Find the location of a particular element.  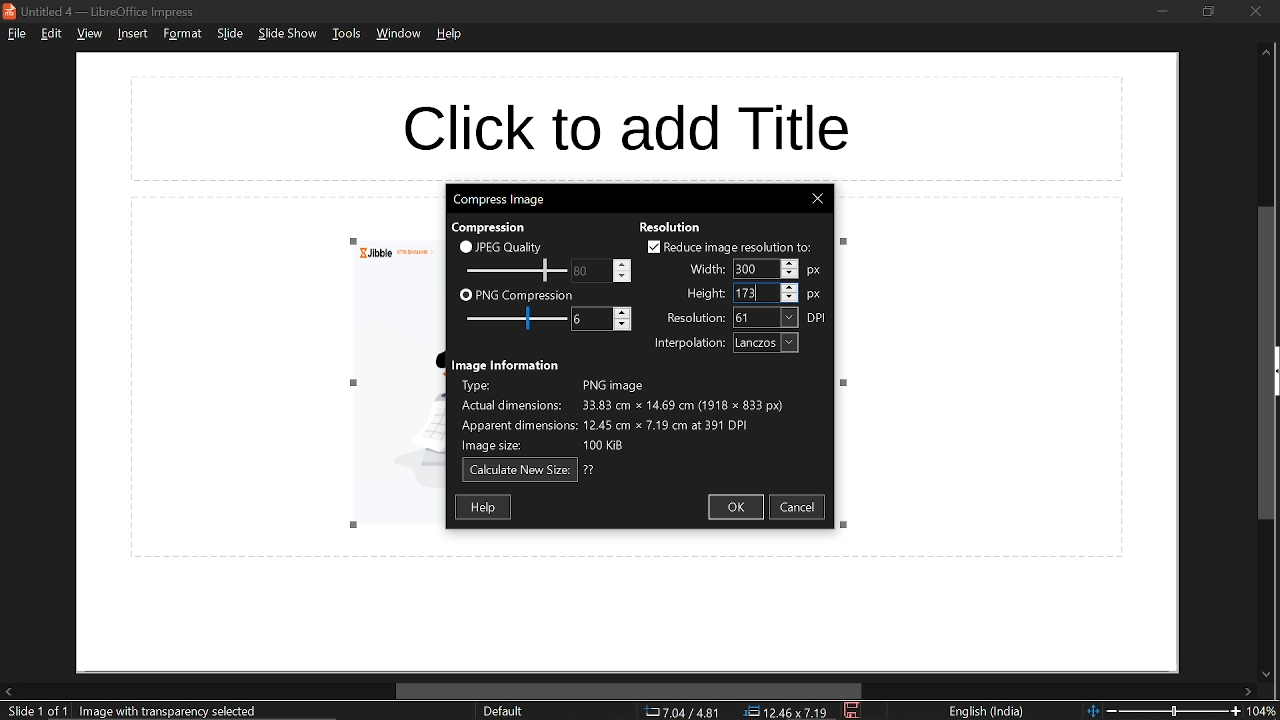

current window is located at coordinates (102, 10).